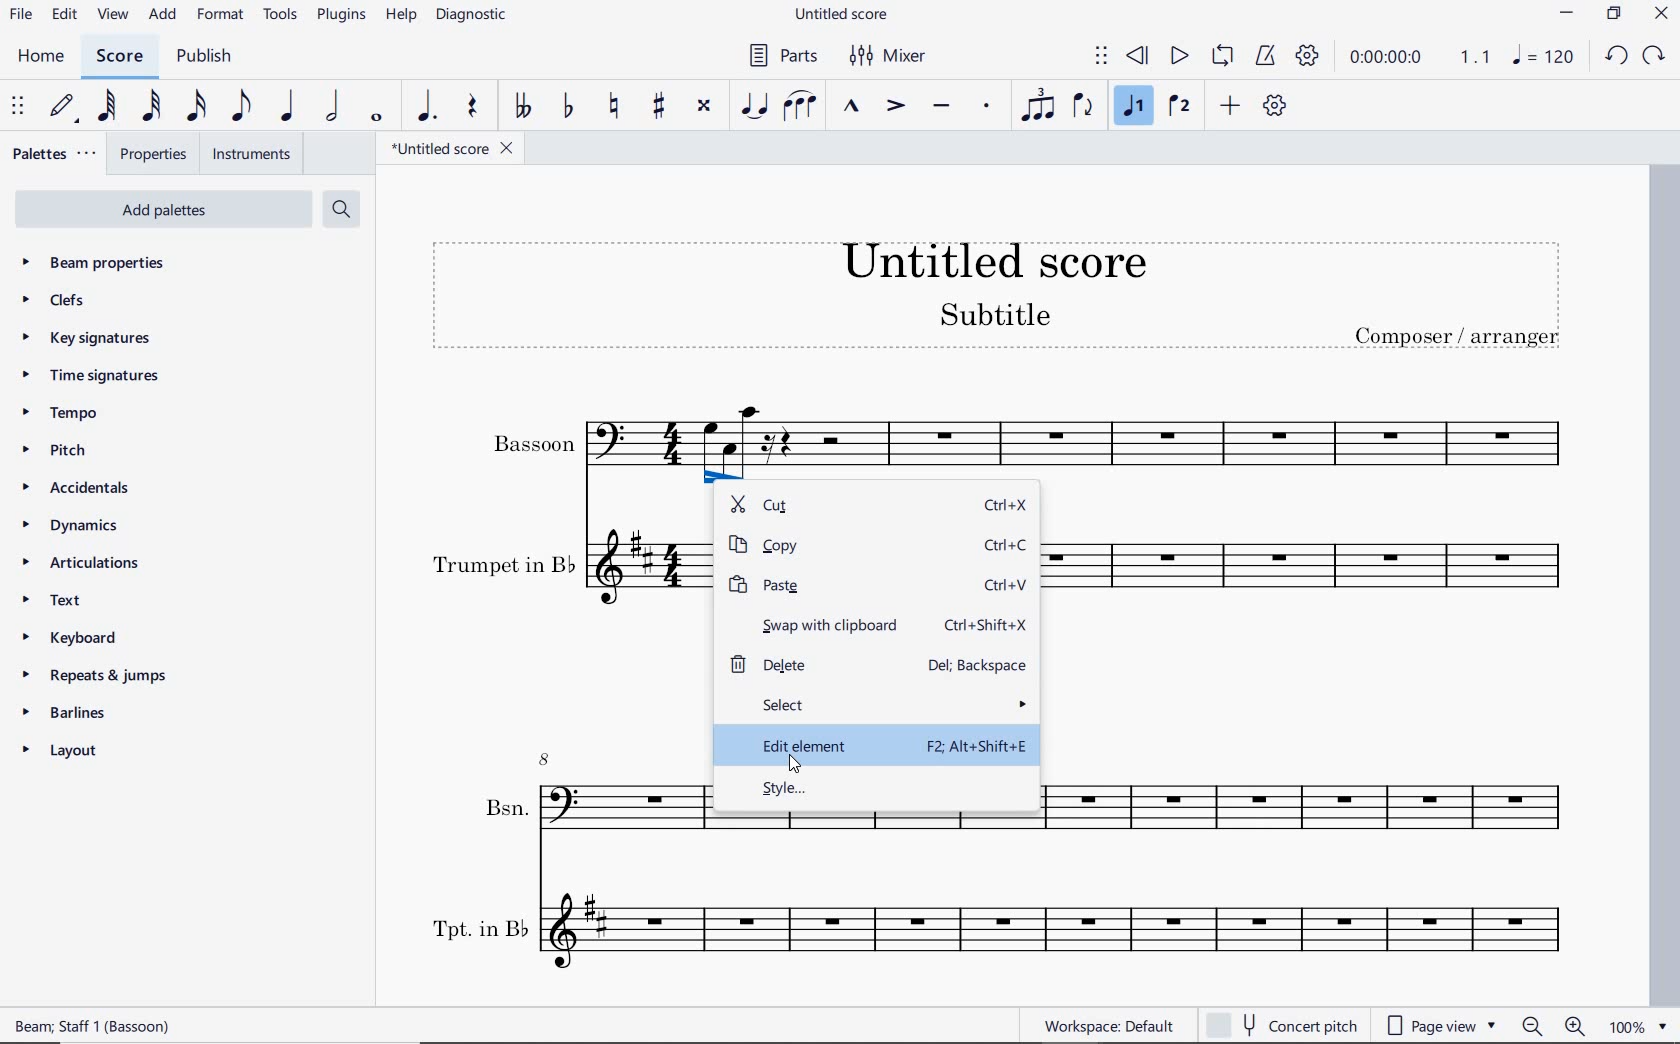 The height and width of the screenshot is (1044, 1680). What do you see at coordinates (1101, 55) in the screenshot?
I see `select to move` at bounding box center [1101, 55].